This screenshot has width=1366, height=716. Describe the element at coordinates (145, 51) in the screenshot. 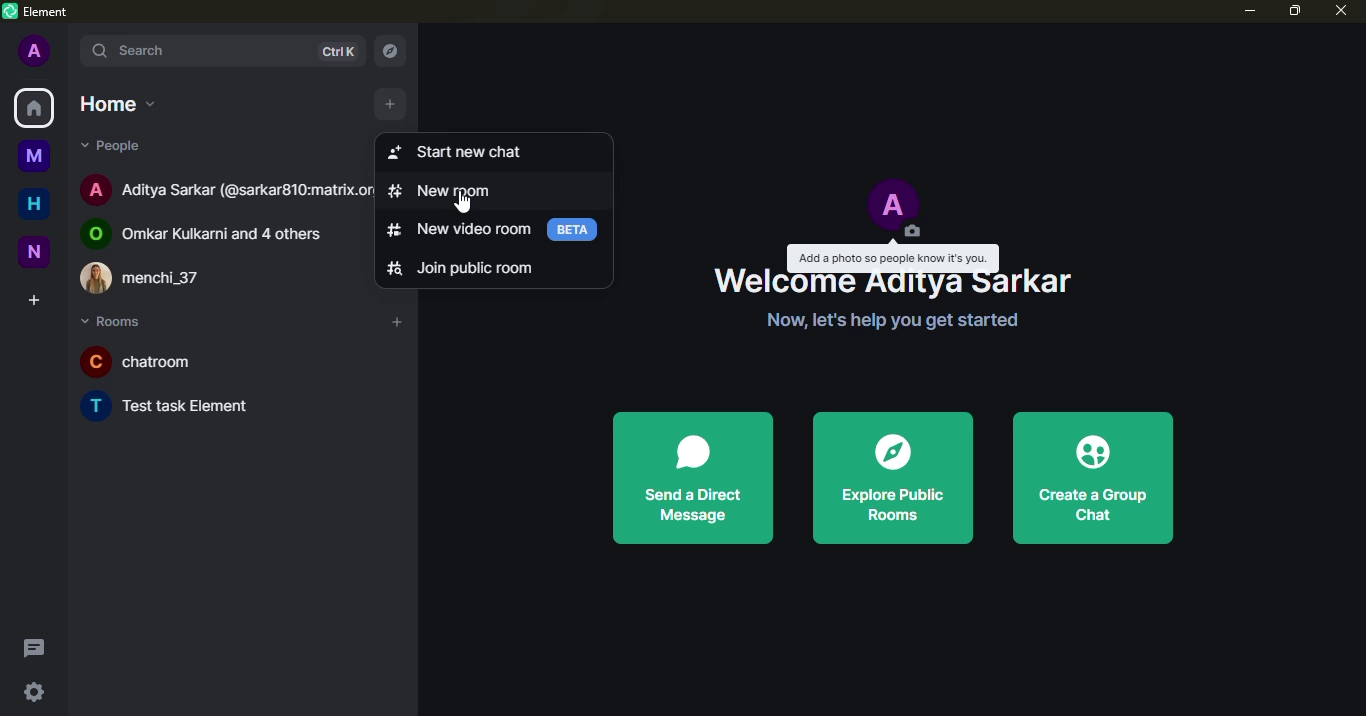

I see `search` at that location.